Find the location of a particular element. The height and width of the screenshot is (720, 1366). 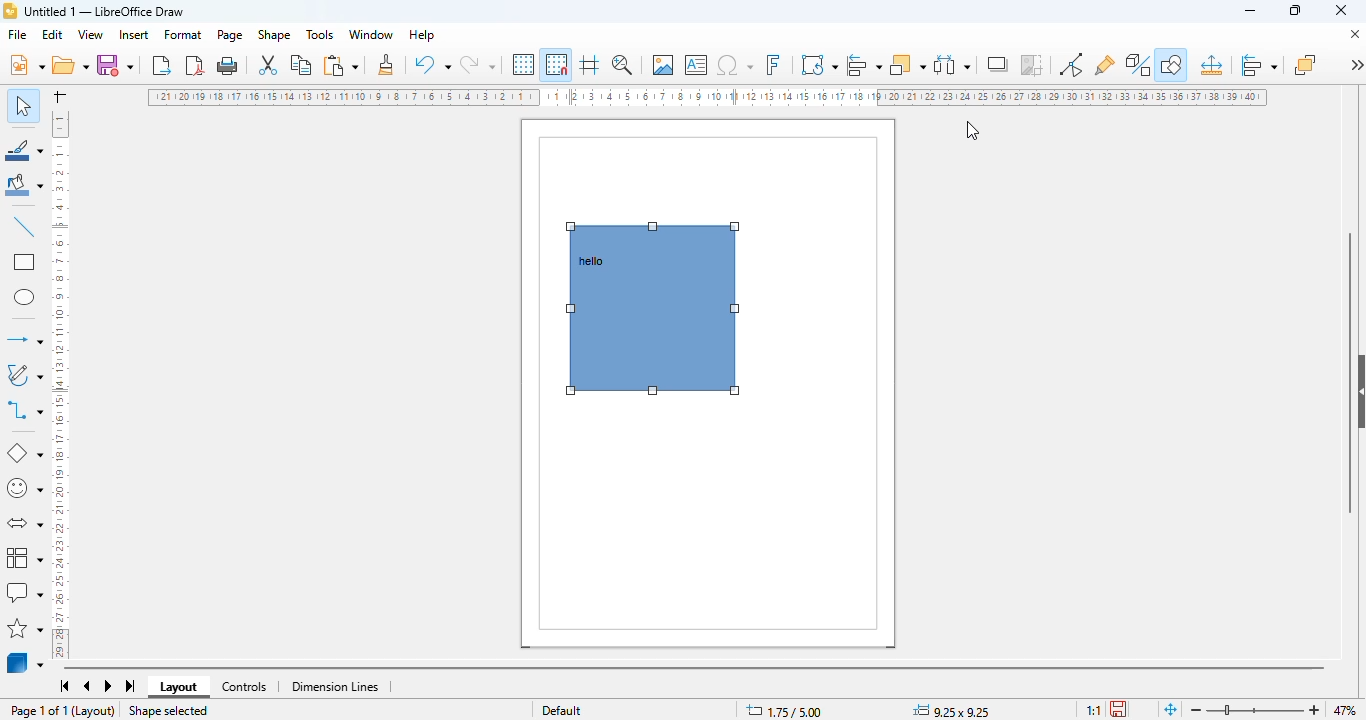

edit is located at coordinates (53, 34).